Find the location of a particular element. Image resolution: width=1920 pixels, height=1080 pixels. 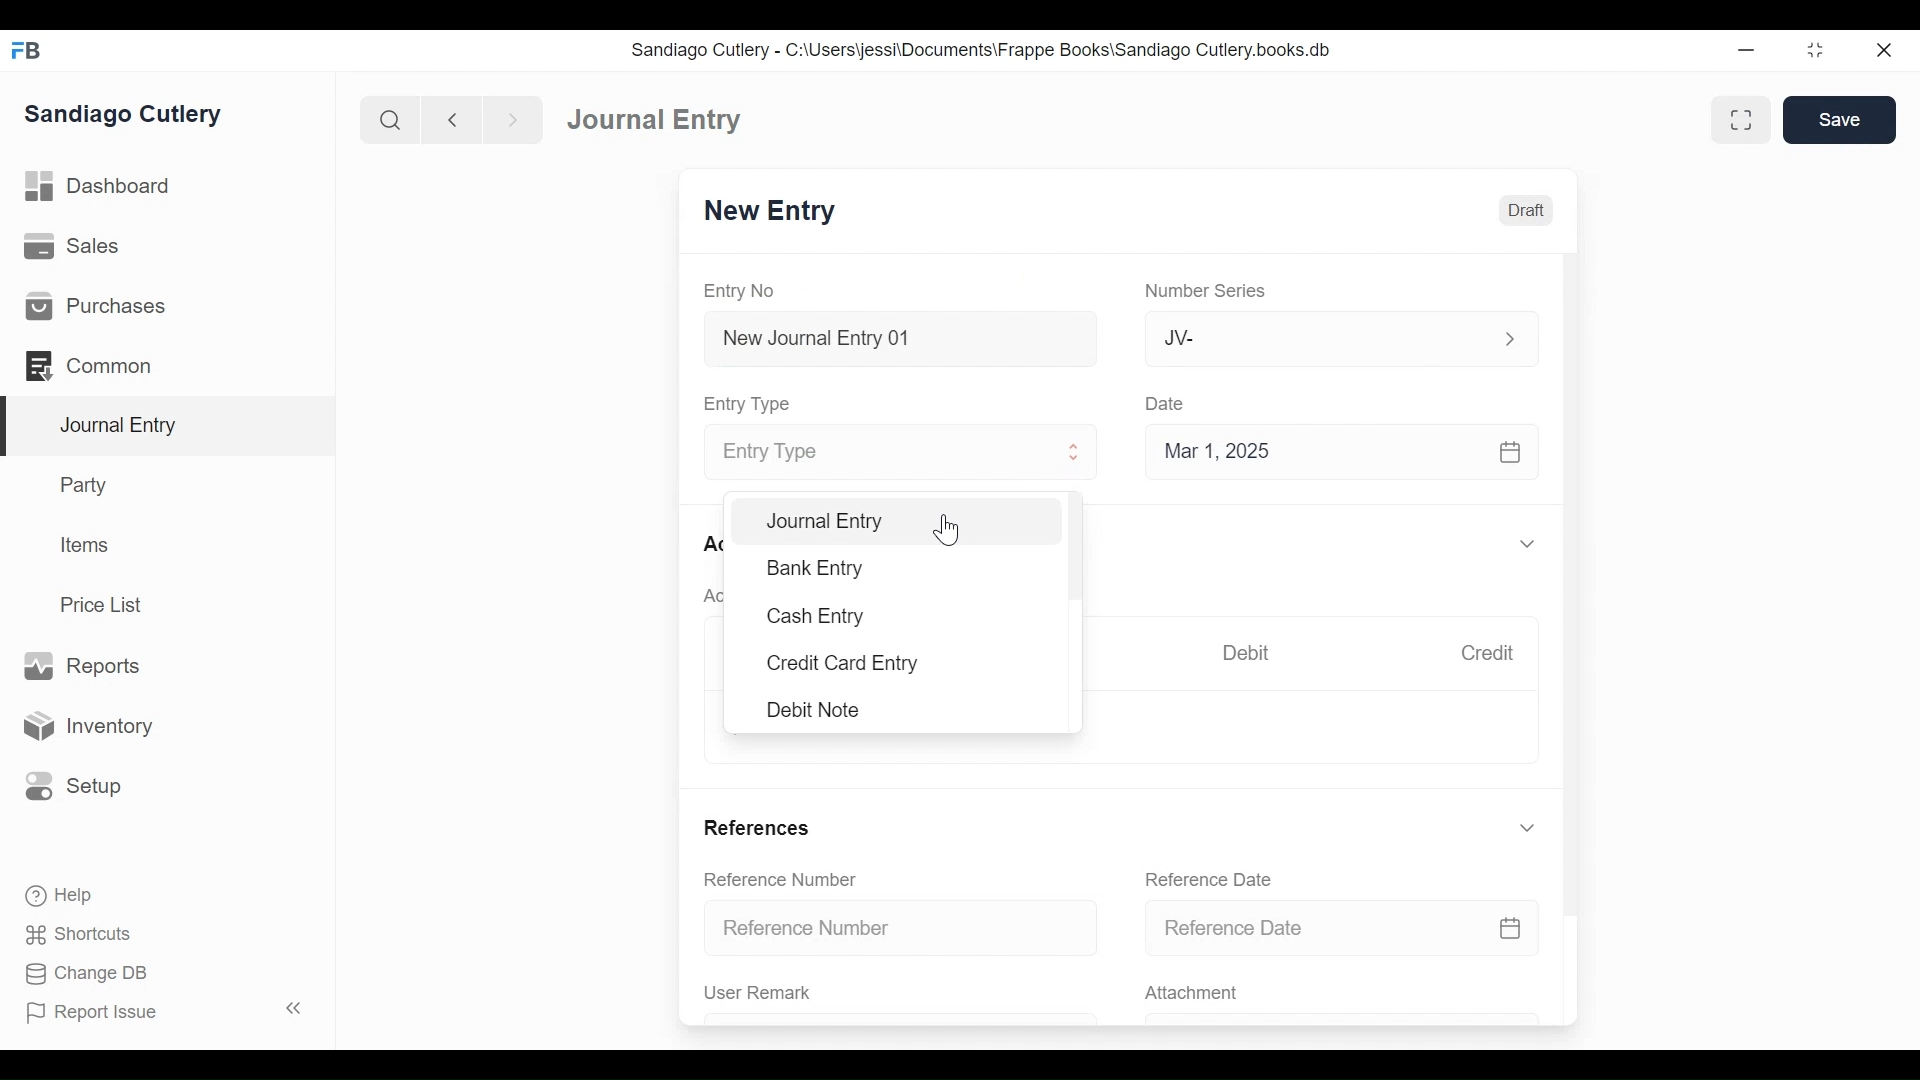

Change DB is located at coordinates (78, 975).